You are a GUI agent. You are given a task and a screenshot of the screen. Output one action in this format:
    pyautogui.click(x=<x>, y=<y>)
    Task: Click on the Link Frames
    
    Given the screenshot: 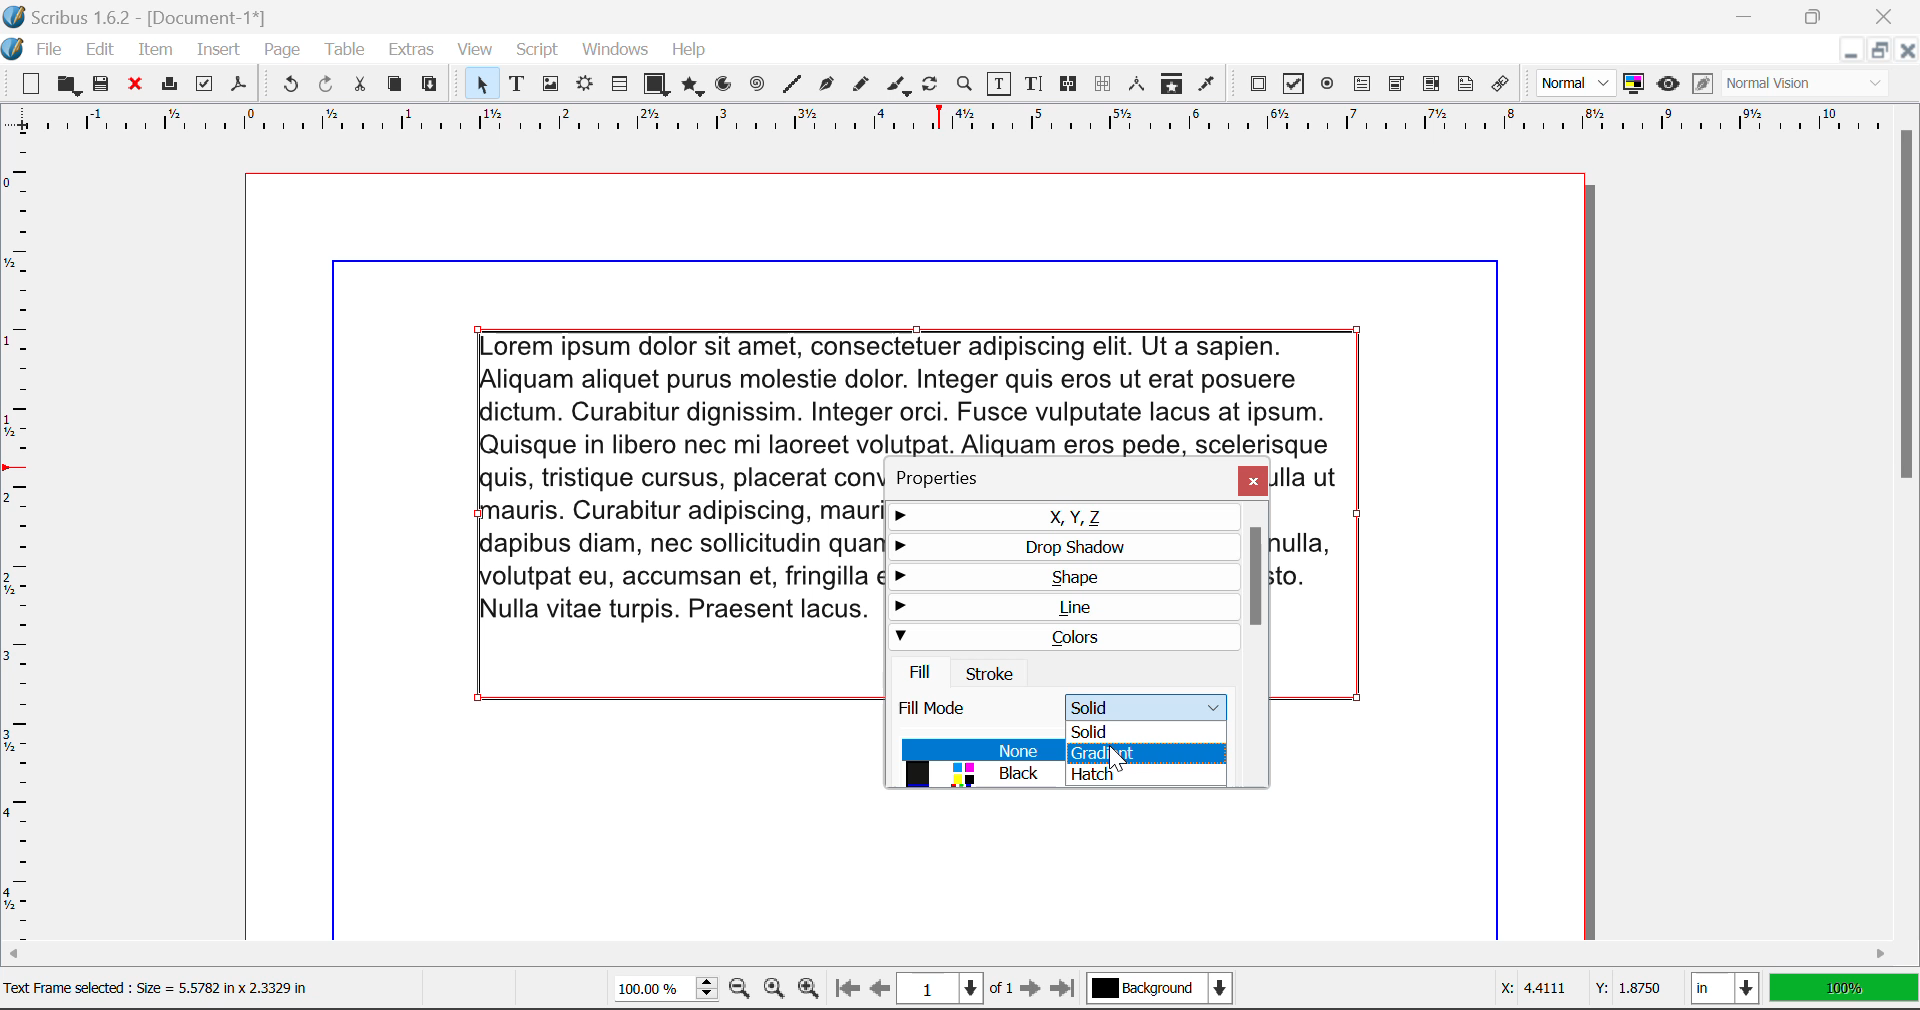 What is the action you would take?
    pyautogui.click(x=1072, y=84)
    